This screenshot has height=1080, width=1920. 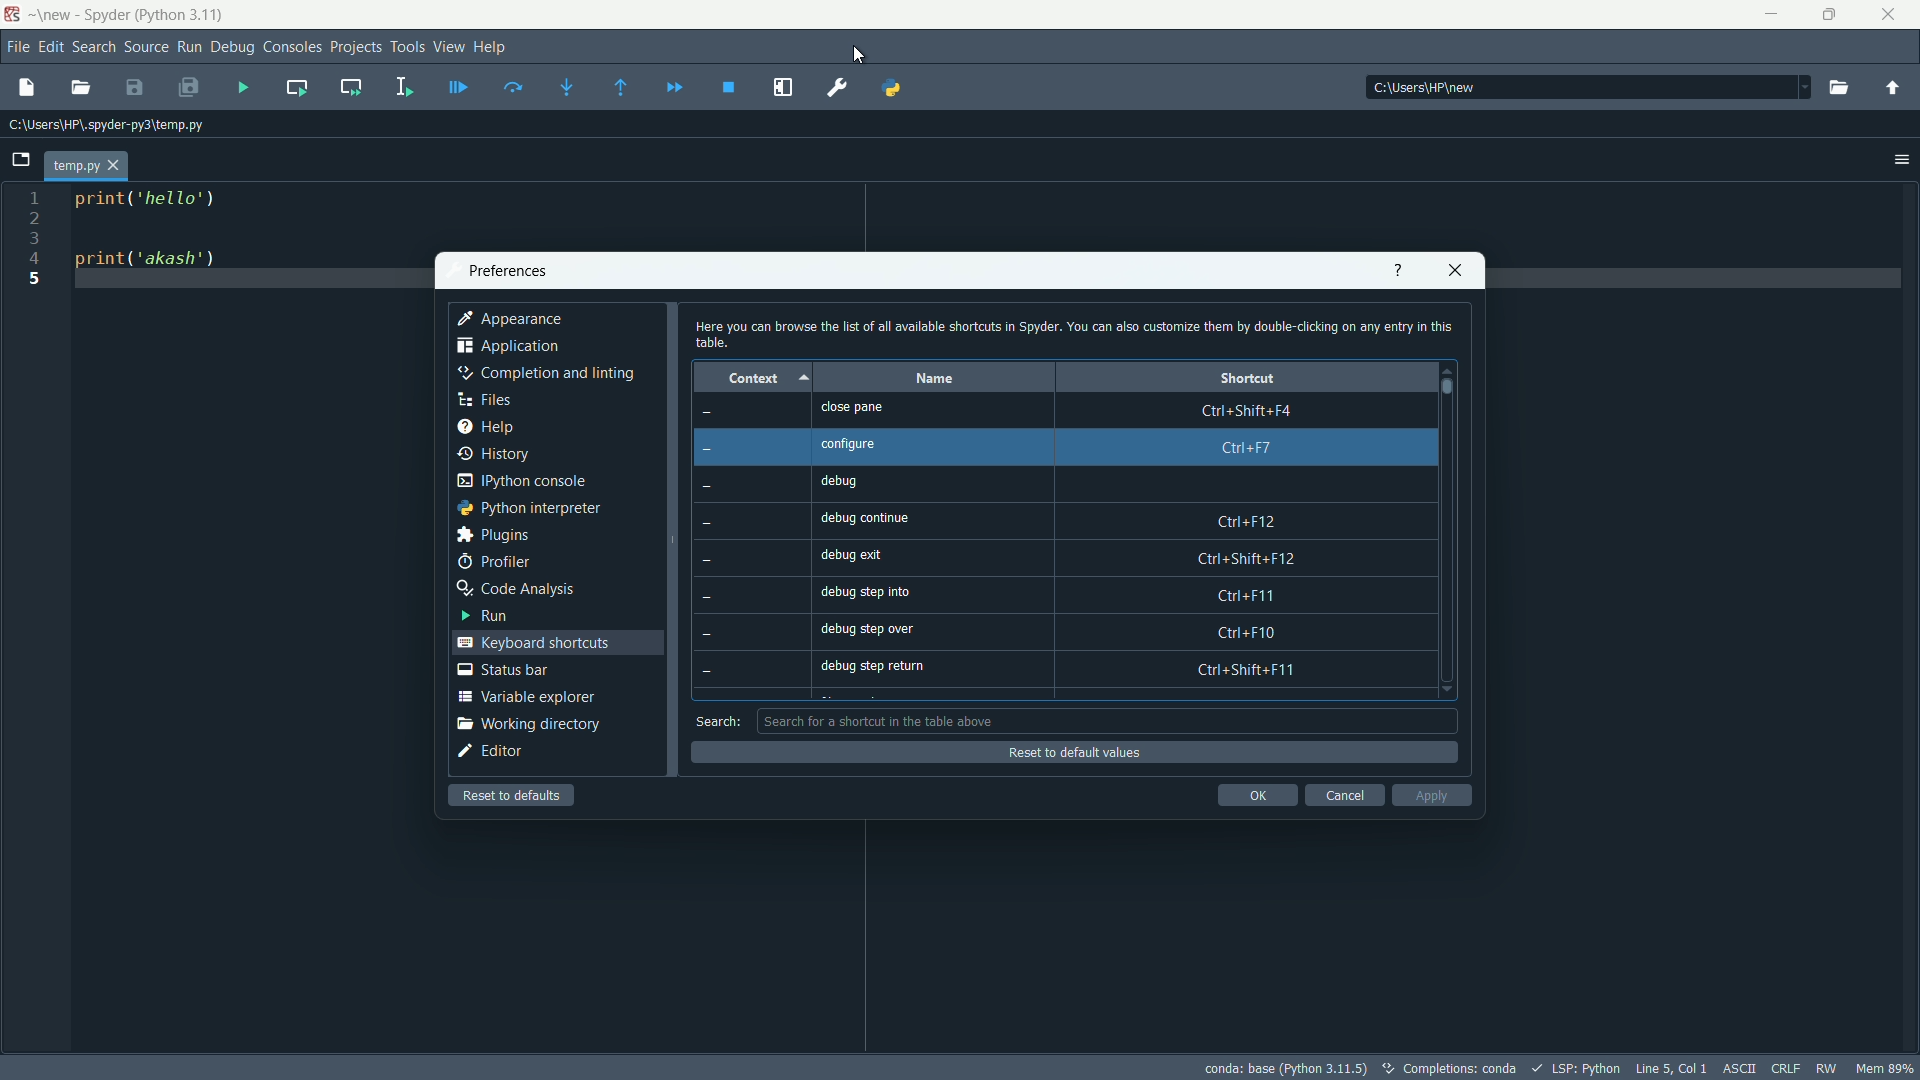 What do you see at coordinates (356, 47) in the screenshot?
I see `projects menu` at bounding box center [356, 47].